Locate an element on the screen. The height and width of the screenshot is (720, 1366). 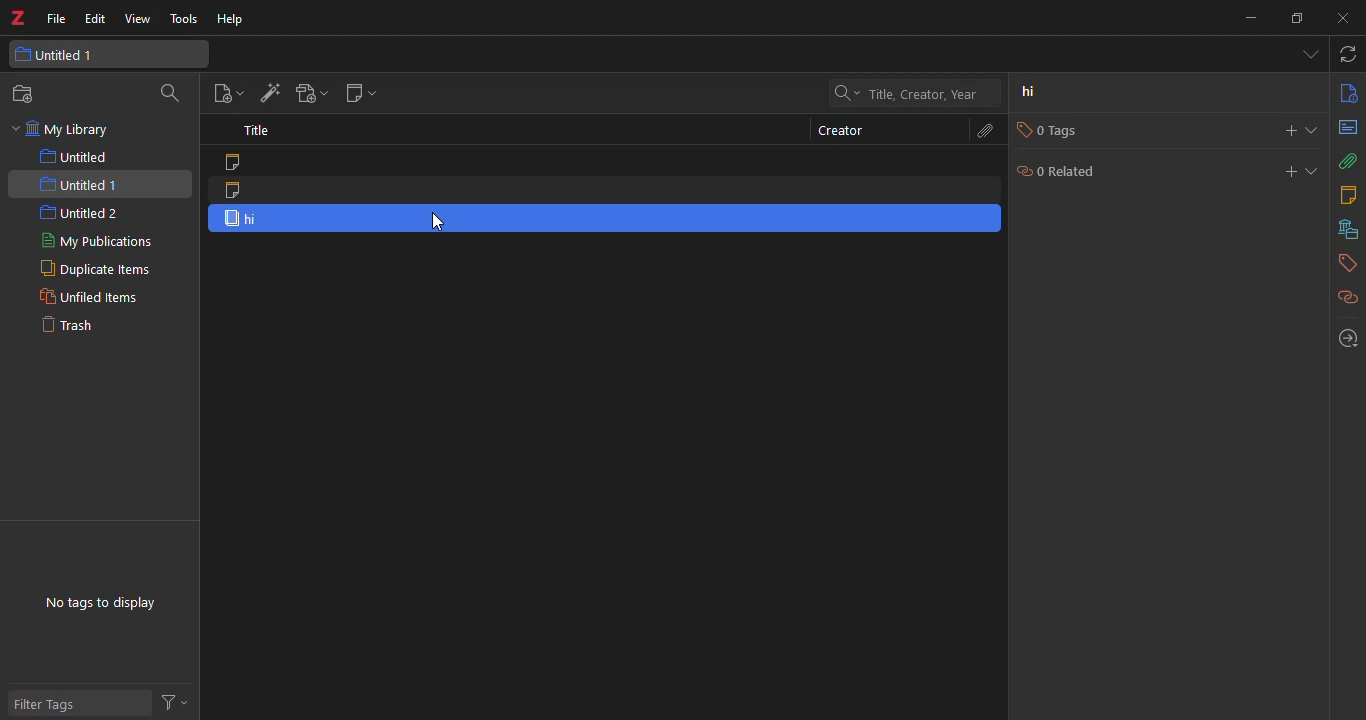
info is located at coordinates (1350, 92).